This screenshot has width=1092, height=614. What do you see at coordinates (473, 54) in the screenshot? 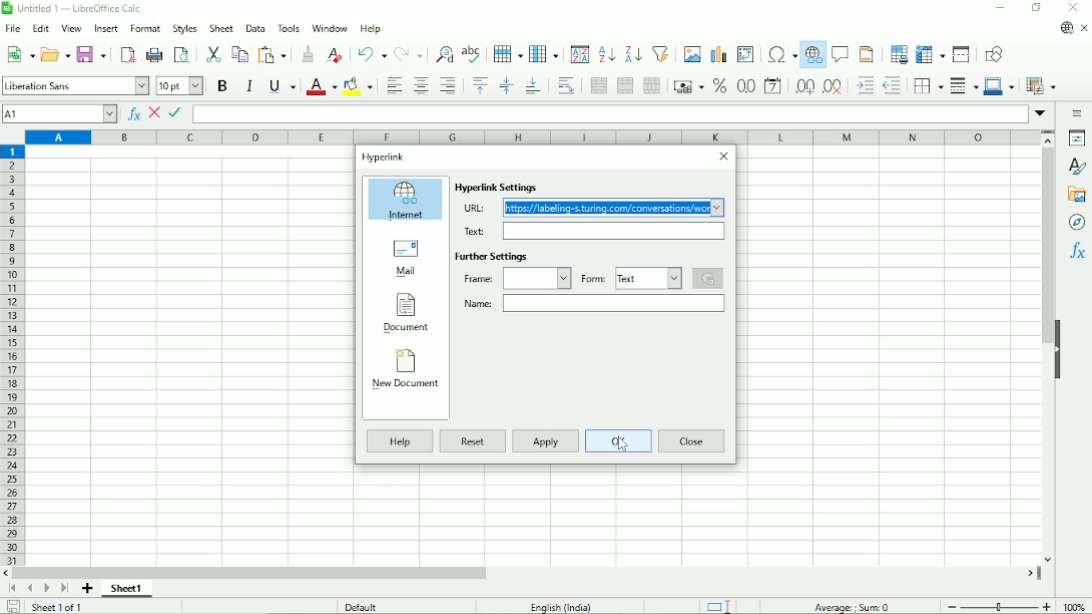
I see `Spell check` at bounding box center [473, 54].